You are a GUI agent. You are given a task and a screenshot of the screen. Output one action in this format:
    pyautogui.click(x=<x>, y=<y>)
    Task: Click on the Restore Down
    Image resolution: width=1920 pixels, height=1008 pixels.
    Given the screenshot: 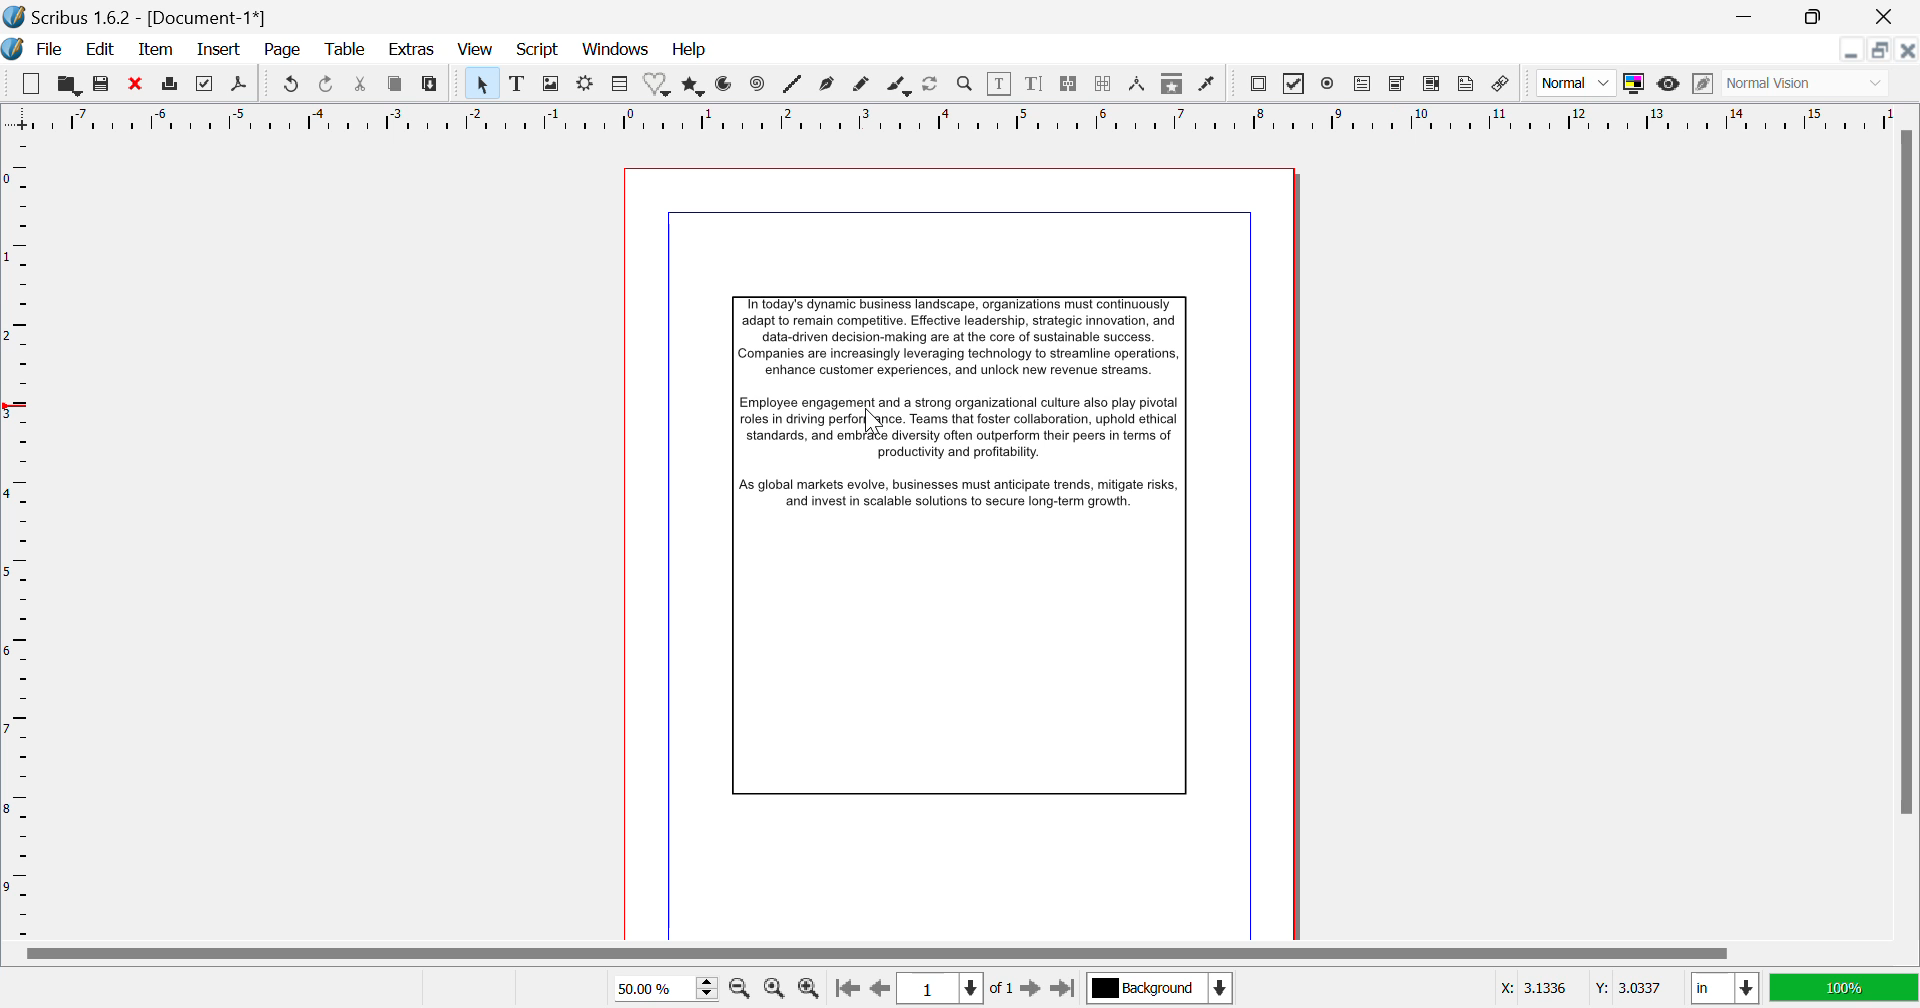 What is the action you would take?
    pyautogui.click(x=1751, y=15)
    